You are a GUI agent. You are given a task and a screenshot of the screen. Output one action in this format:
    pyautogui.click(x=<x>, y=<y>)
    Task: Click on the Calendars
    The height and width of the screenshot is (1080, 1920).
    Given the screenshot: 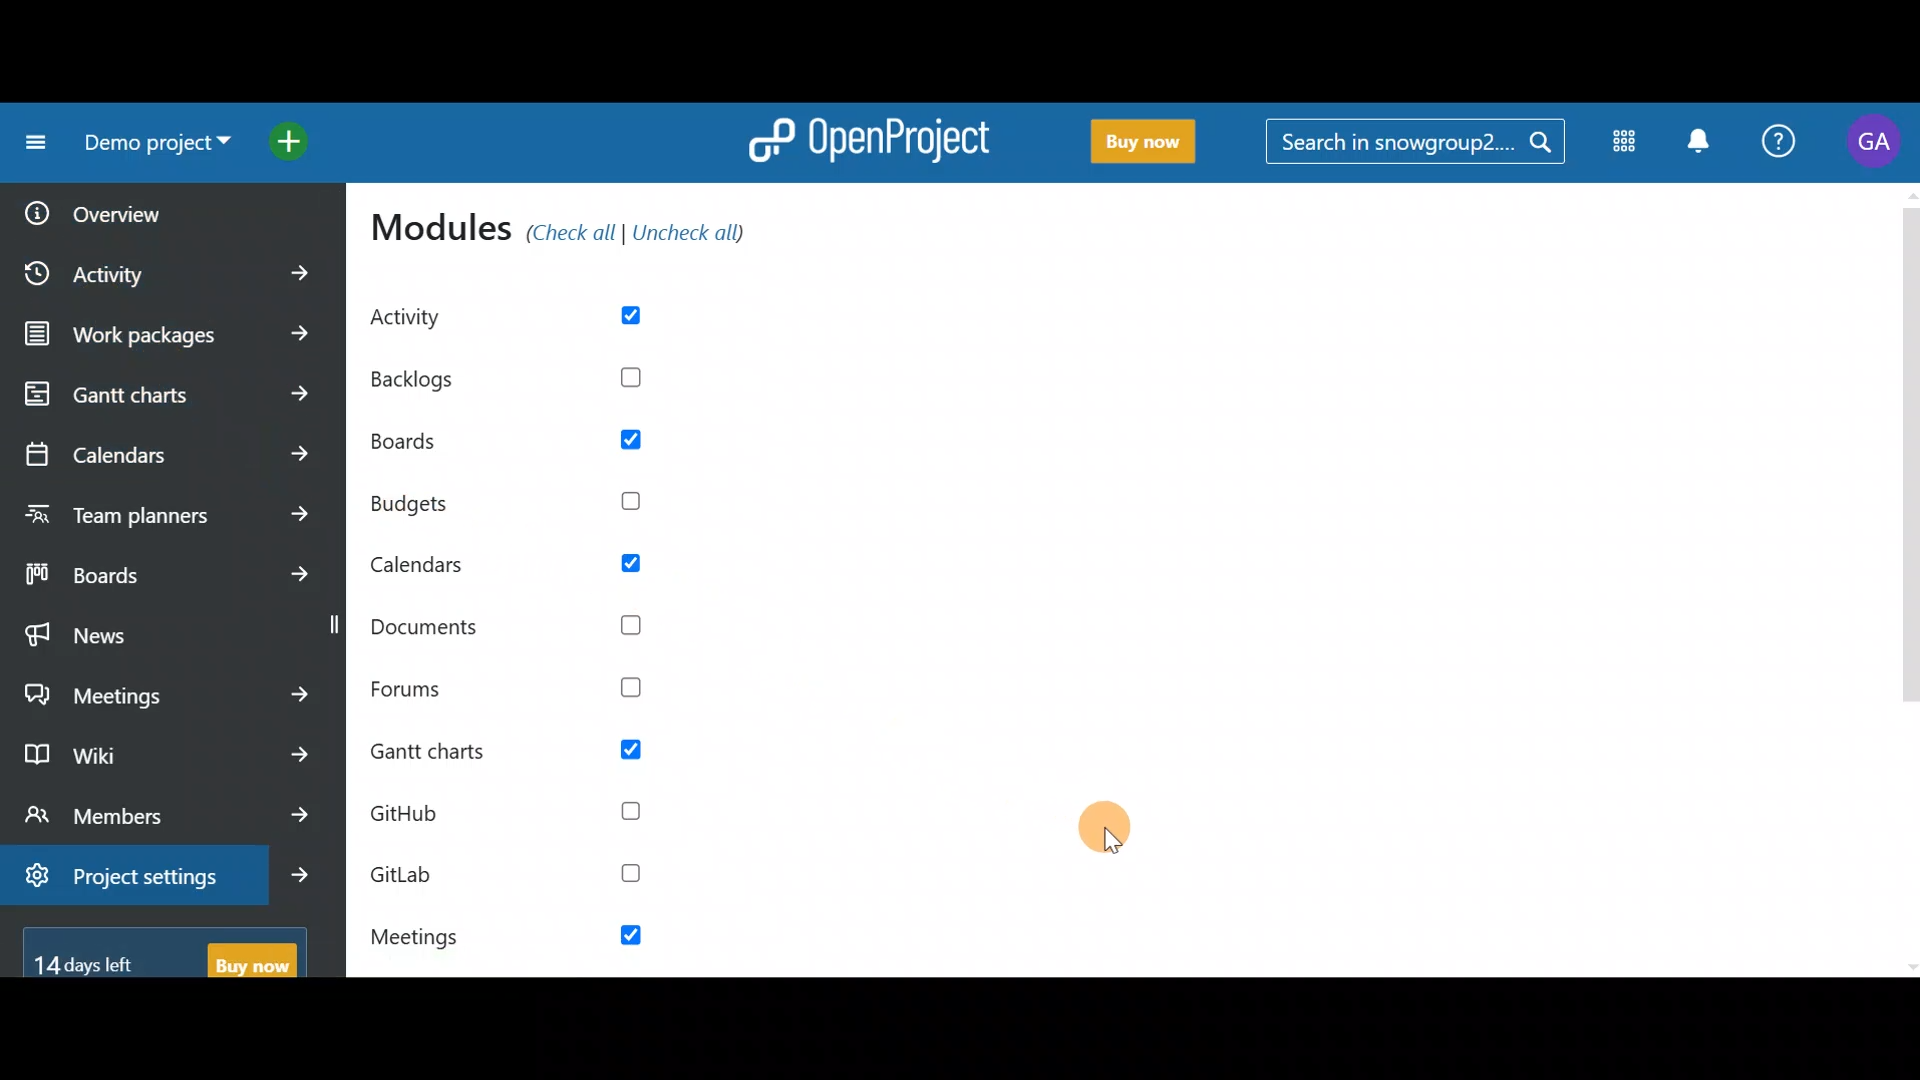 What is the action you would take?
    pyautogui.click(x=529, y=570)
    